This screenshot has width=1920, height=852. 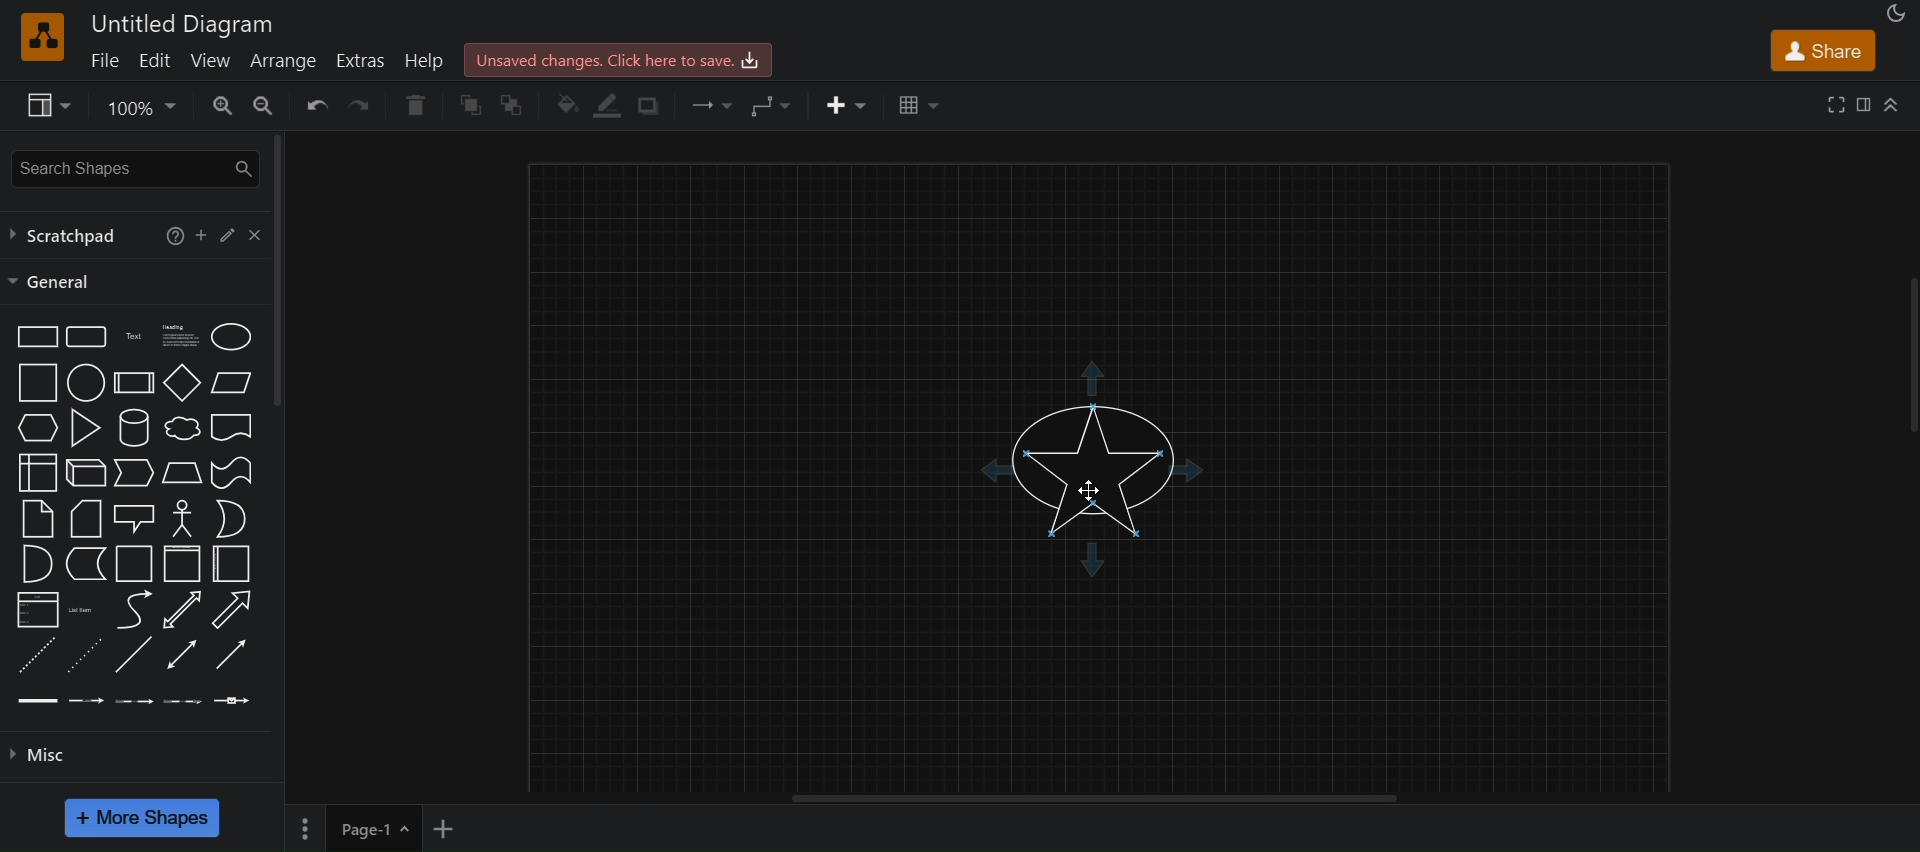 What do you see at coordinates (85, 701) in the screenshot?
I see `connector with lable` at bounding box center [85, 701].